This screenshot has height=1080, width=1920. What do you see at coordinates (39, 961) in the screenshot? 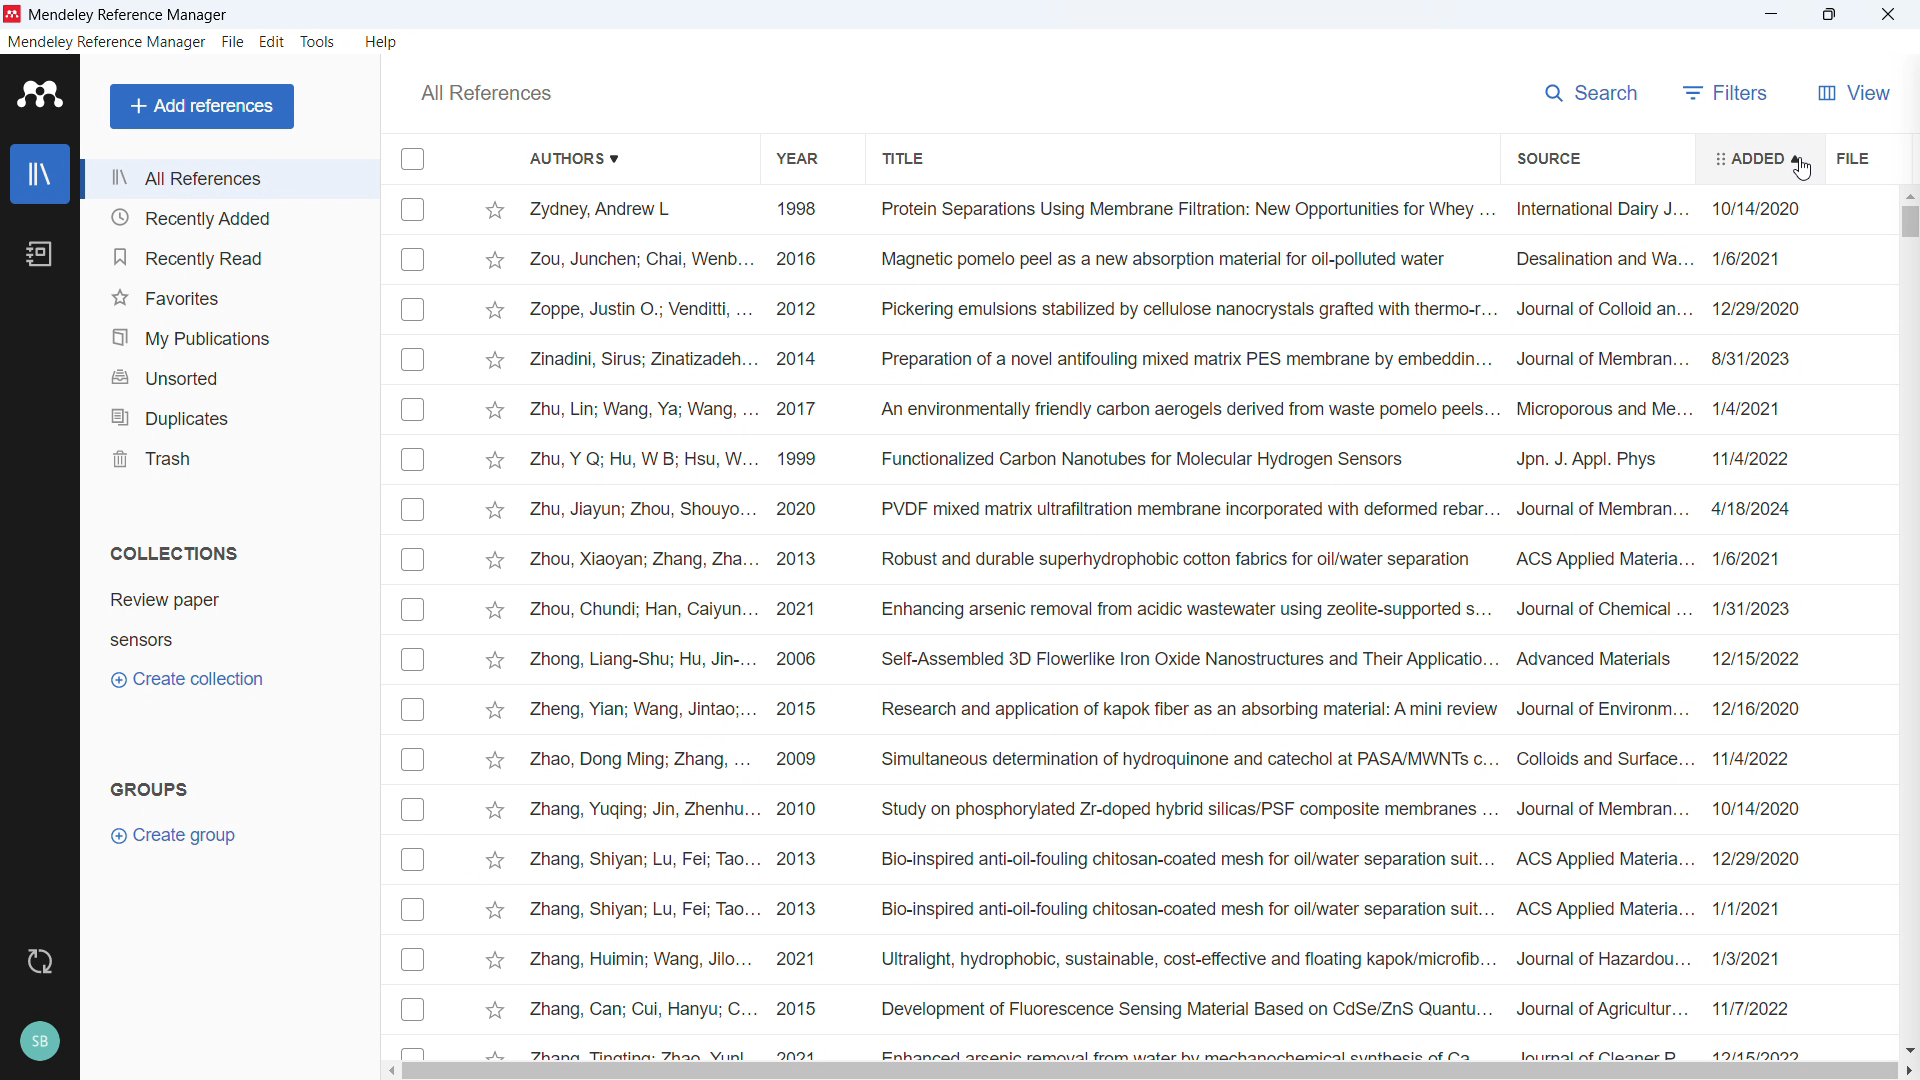
I see `sync ` at bounding box center [39, 961].